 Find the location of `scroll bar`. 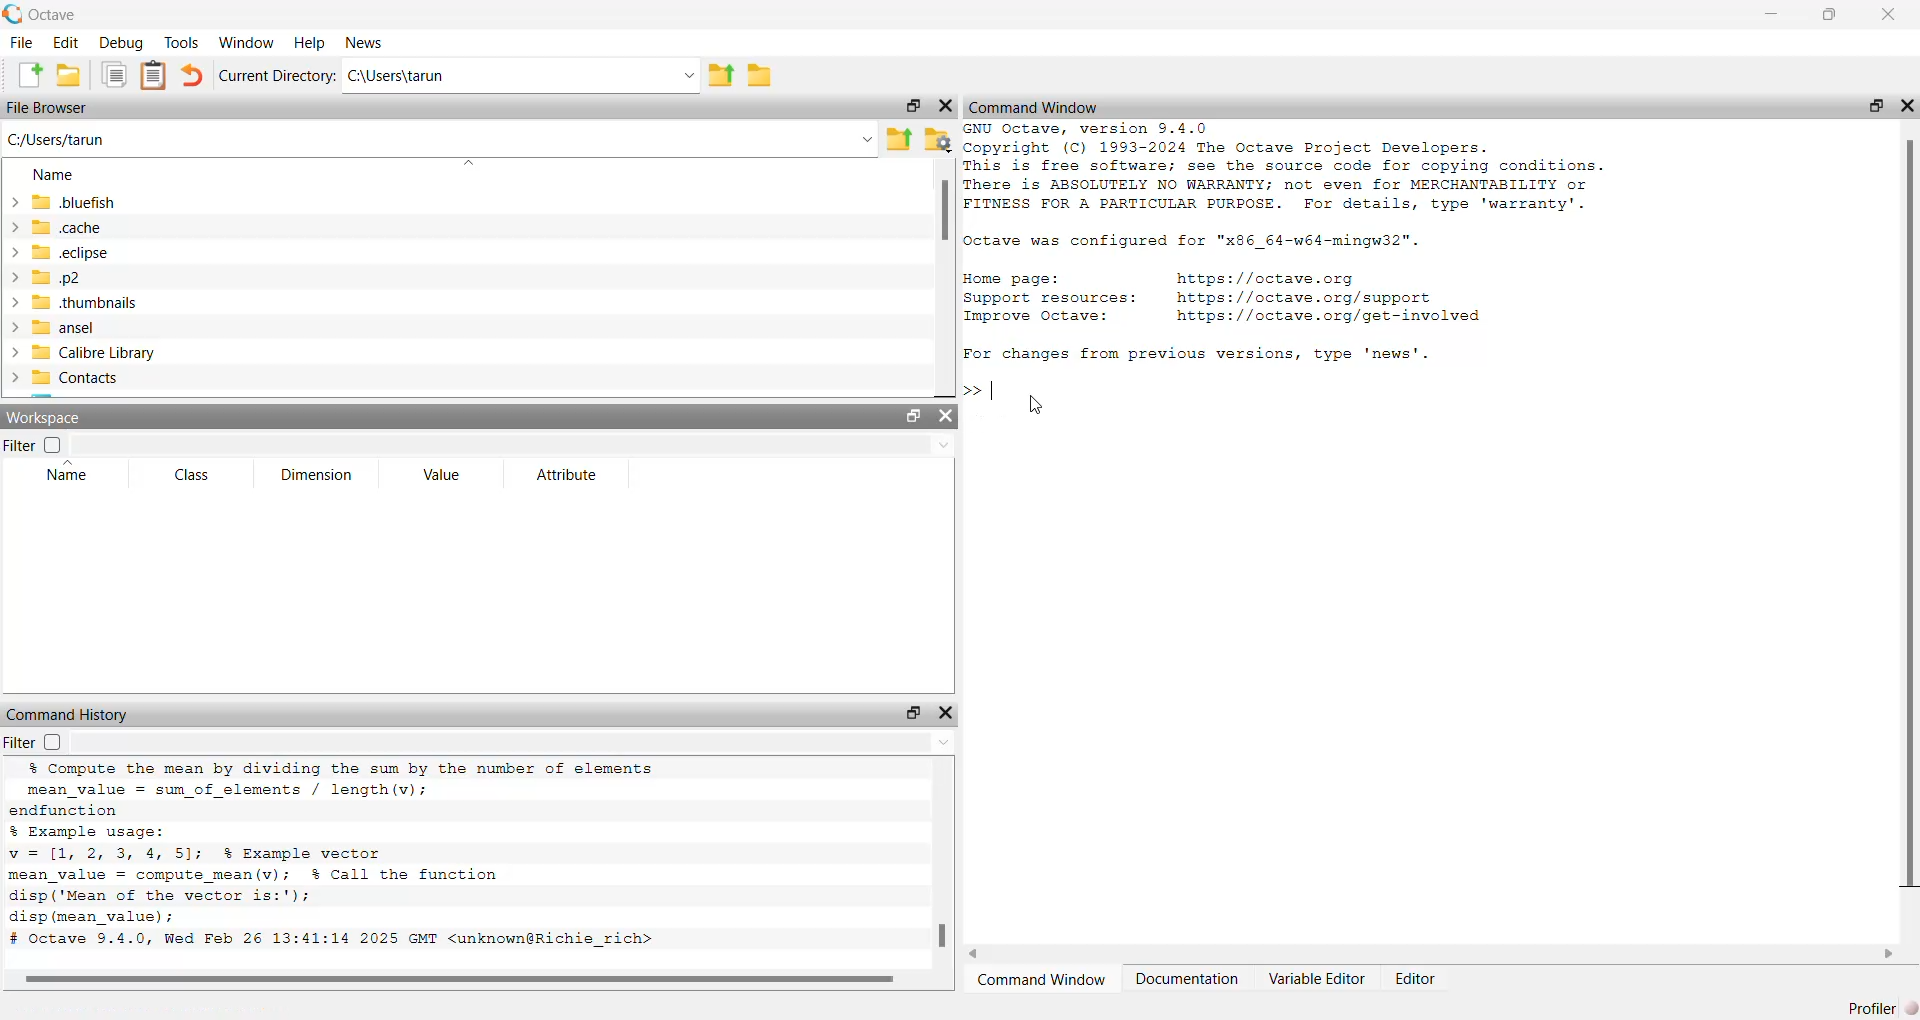

scroll bar is located at coordinates (945, 937).